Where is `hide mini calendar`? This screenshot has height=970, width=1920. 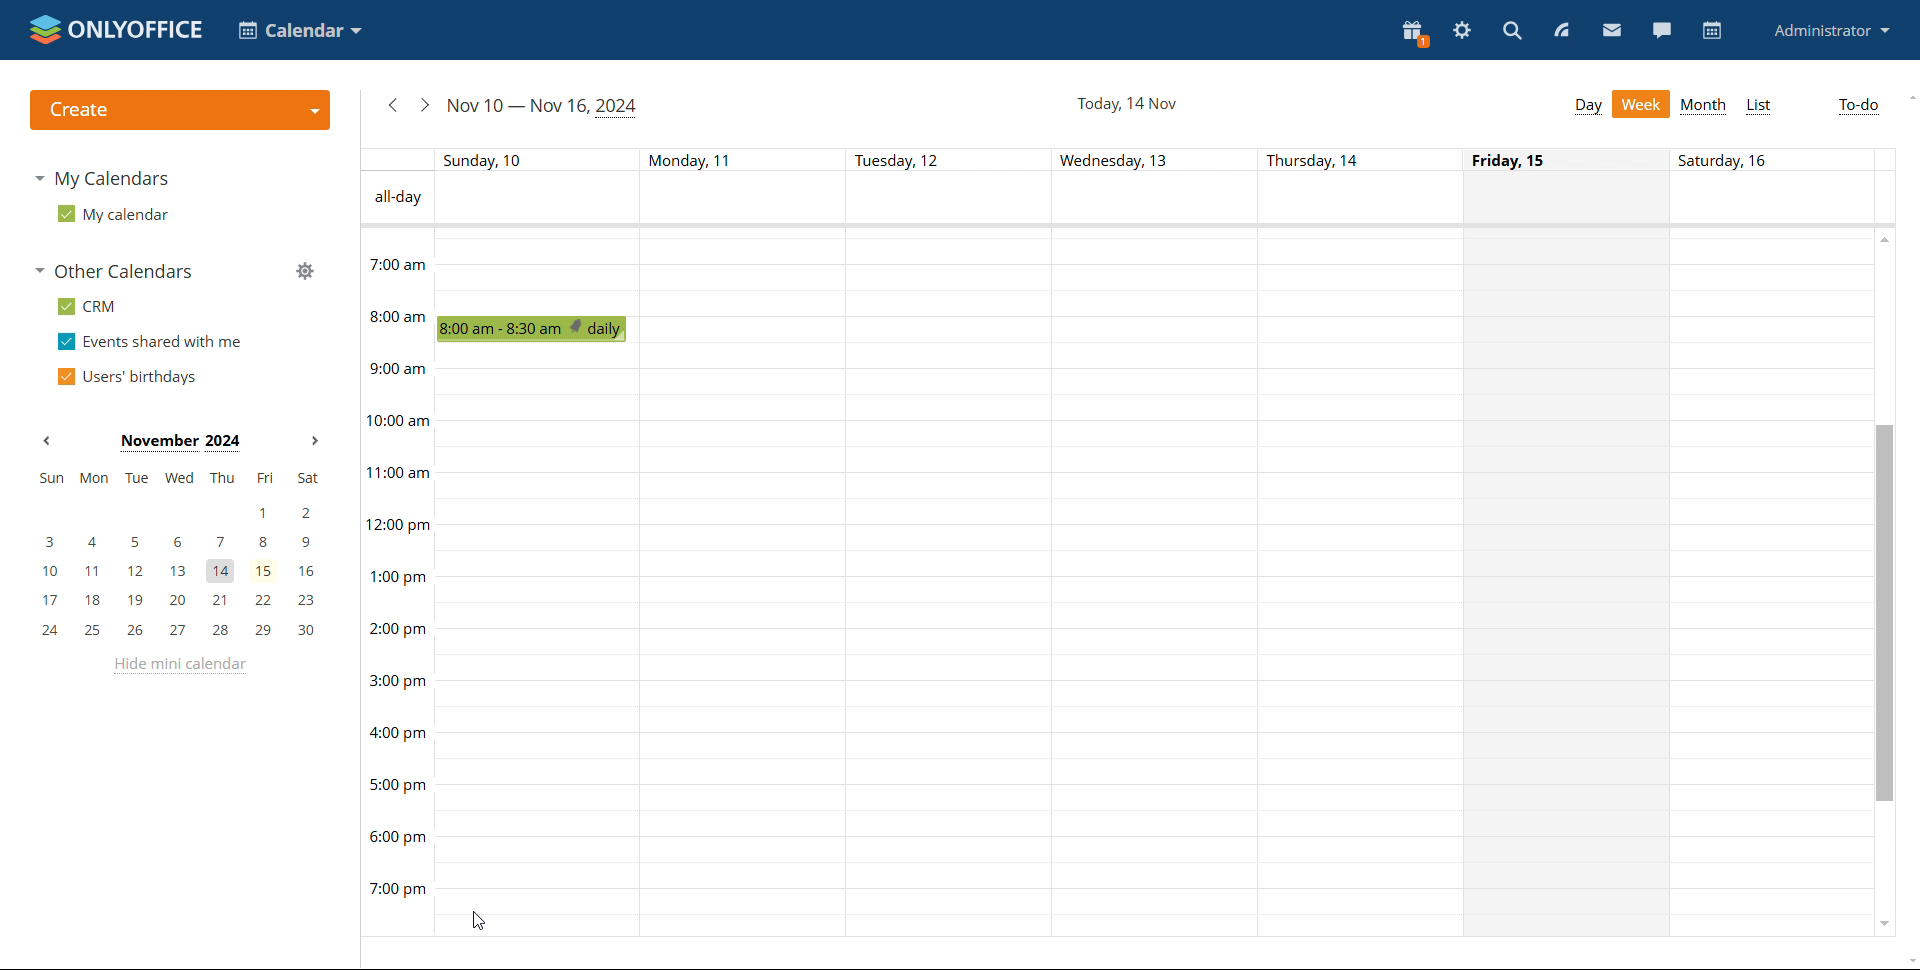 hide mini calendar is located at coordinates (177, 666).